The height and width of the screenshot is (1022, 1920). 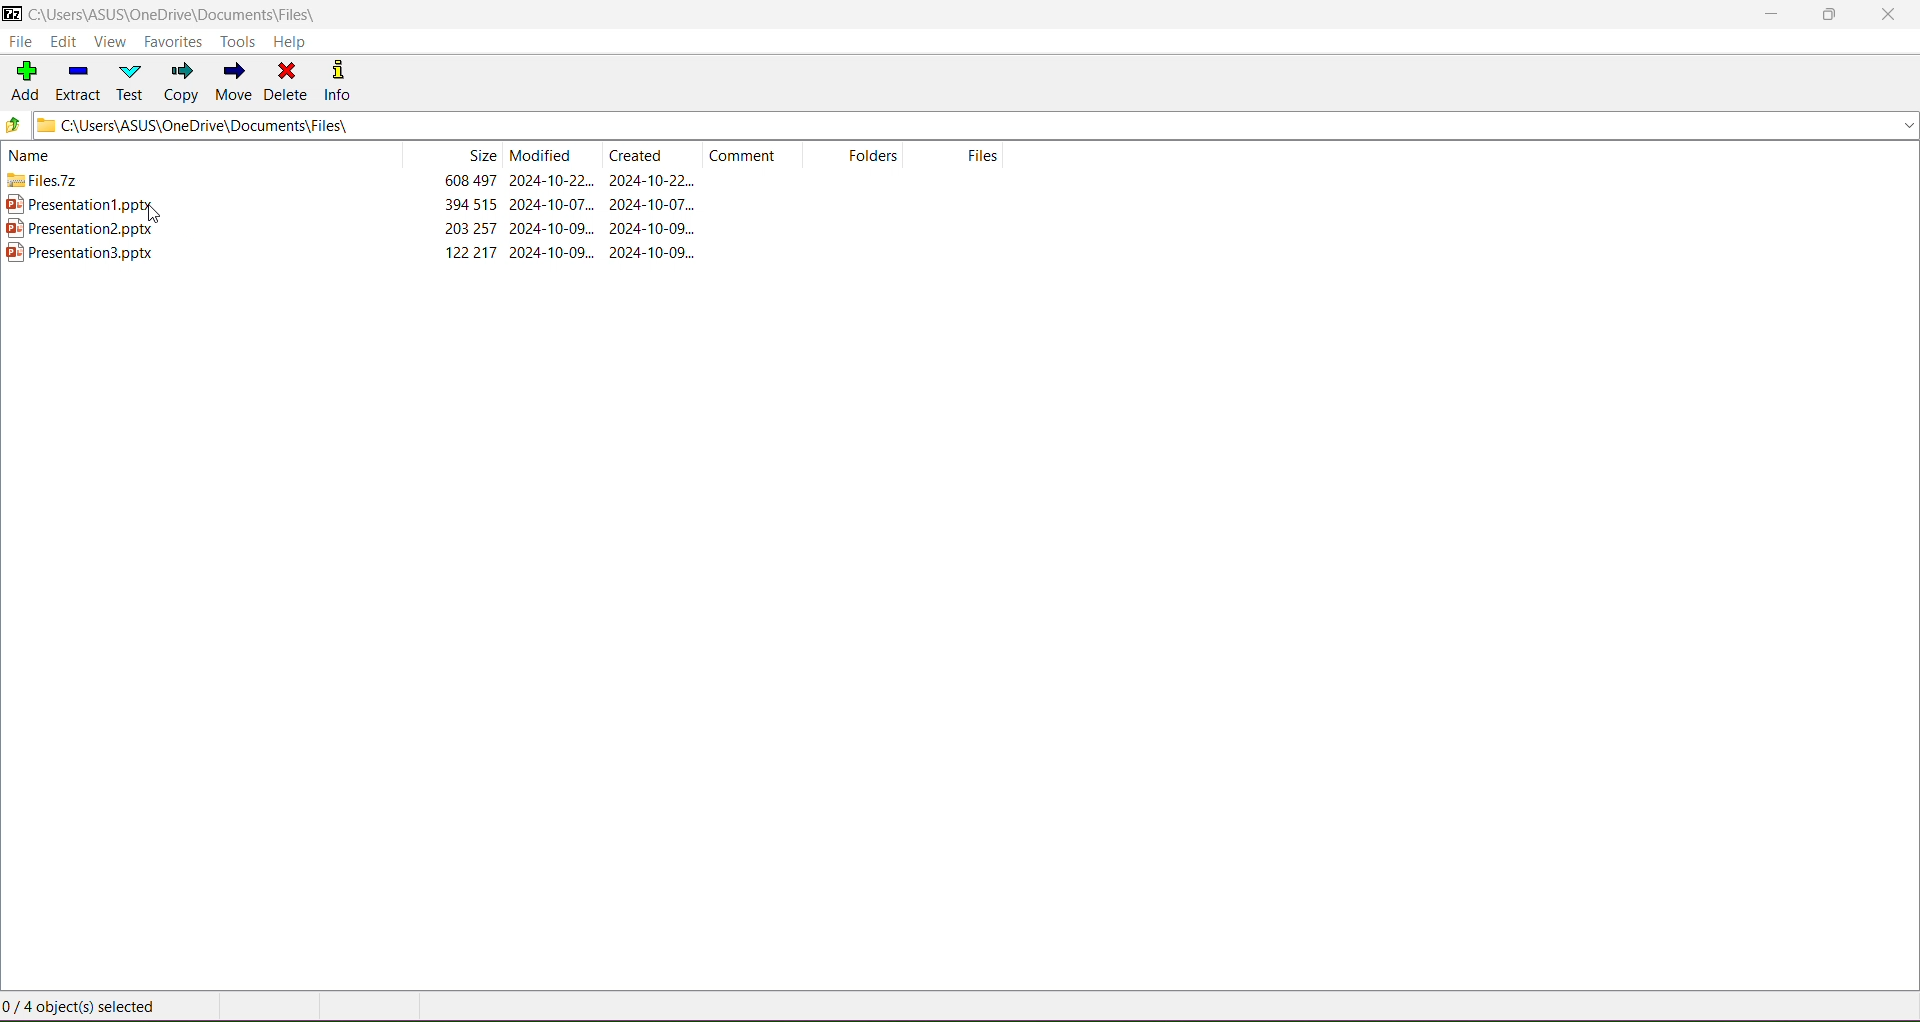 What do you see at coordinates (652, 180) in the screenshot?
I see `2024-10-22` at bounding box center [652, 180].